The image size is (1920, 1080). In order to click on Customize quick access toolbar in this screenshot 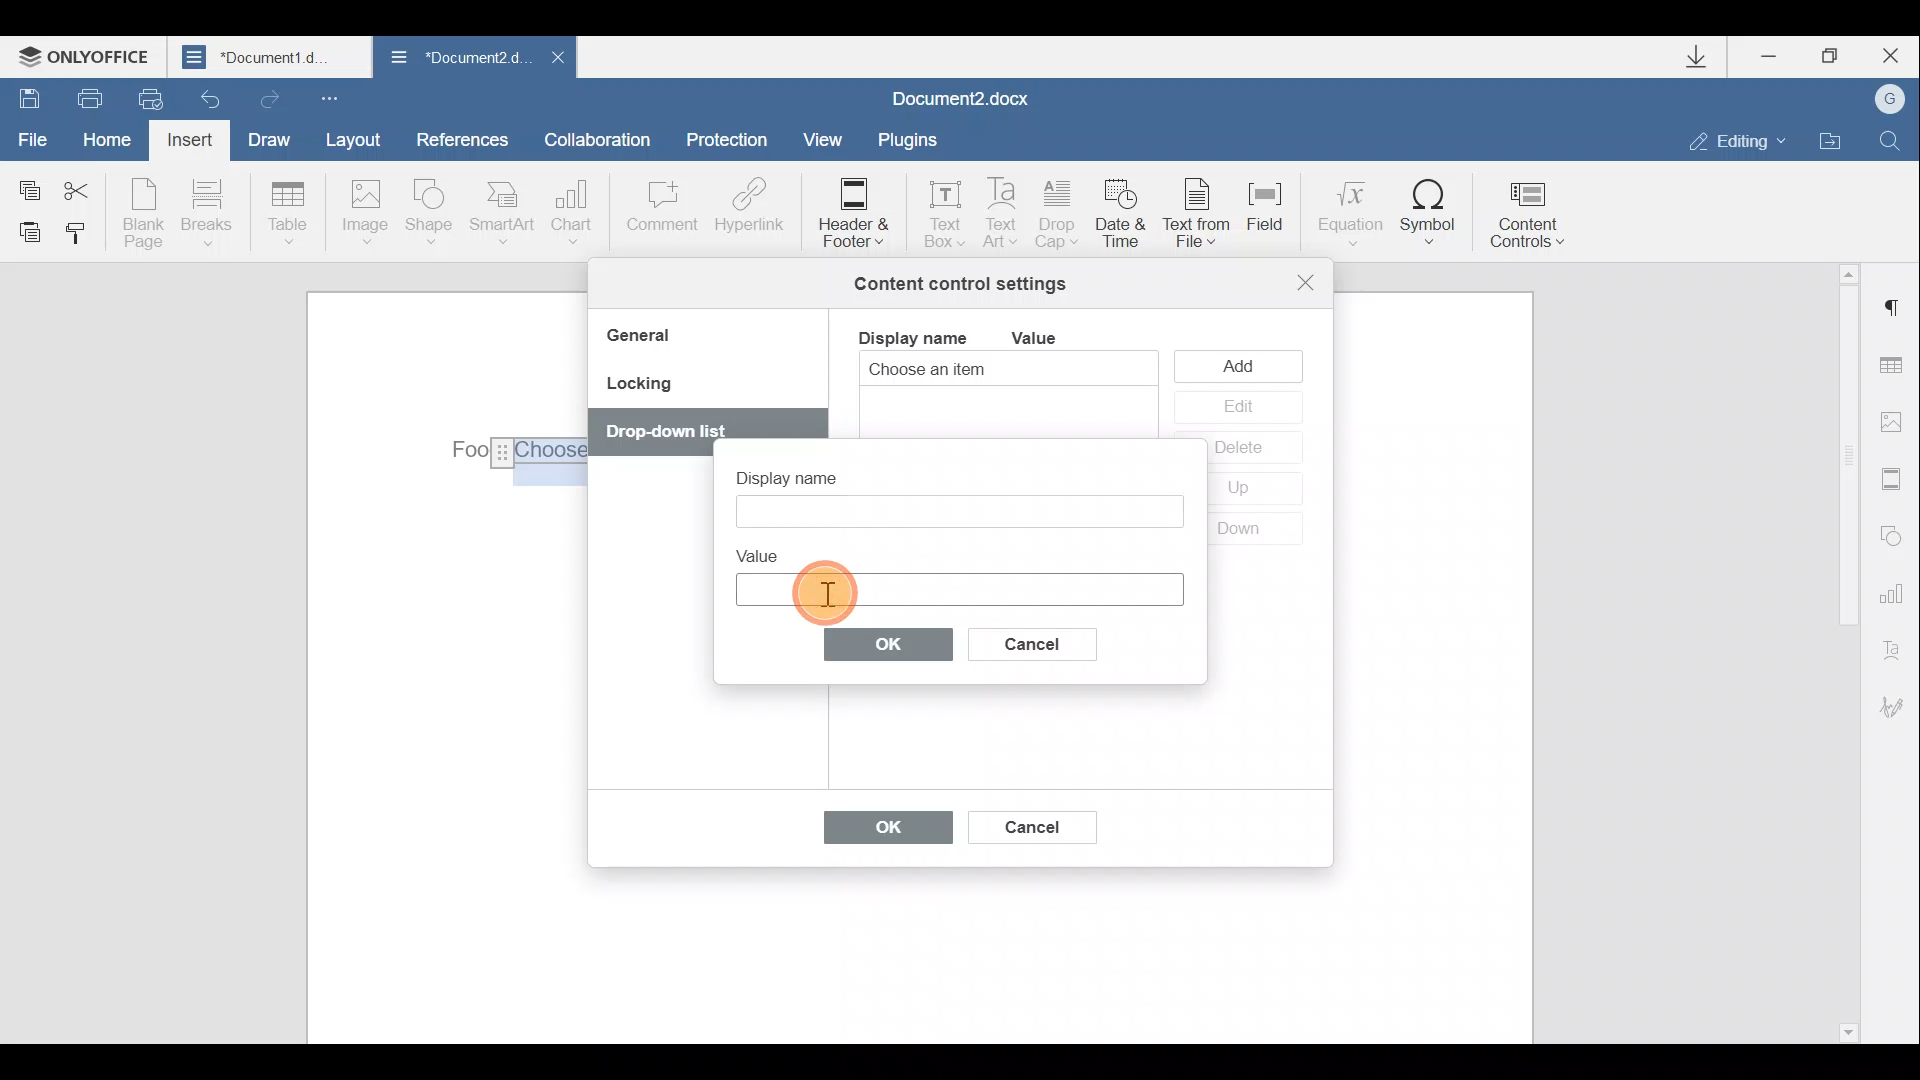, I will do `click(334, 97)`.